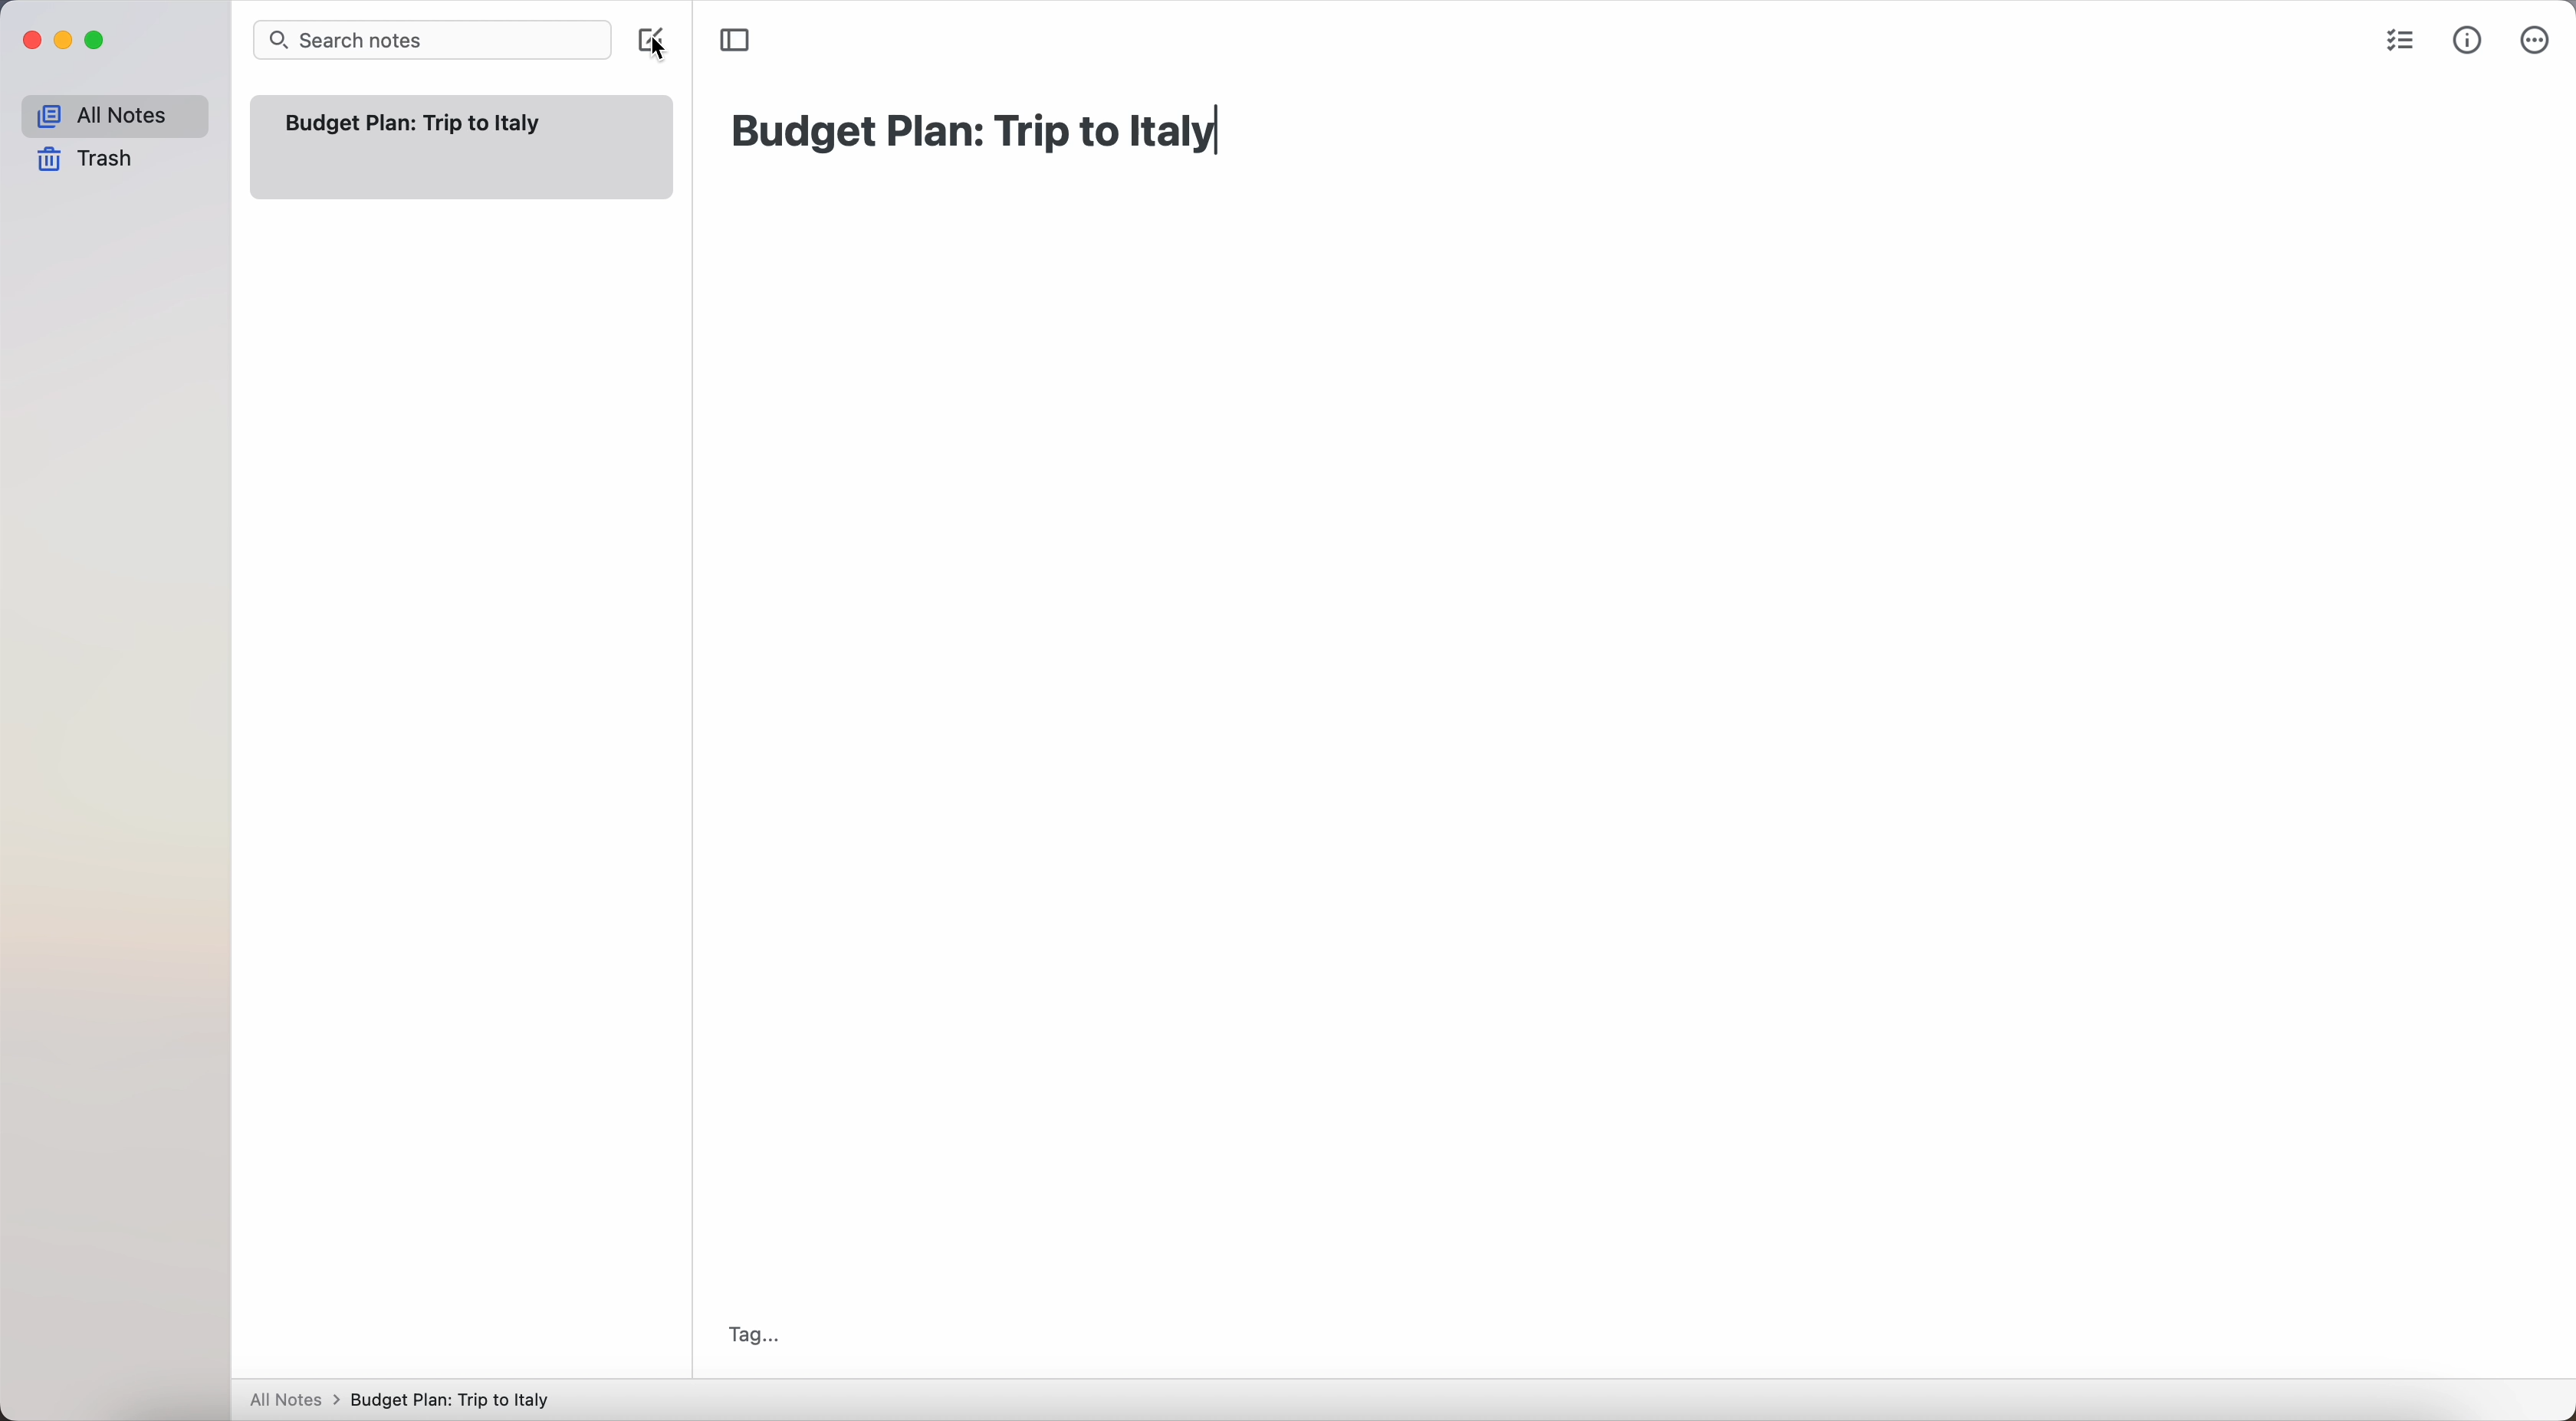 This screenshot has height=1421, width=2576. I want to click on maximize, so click(100, 41).